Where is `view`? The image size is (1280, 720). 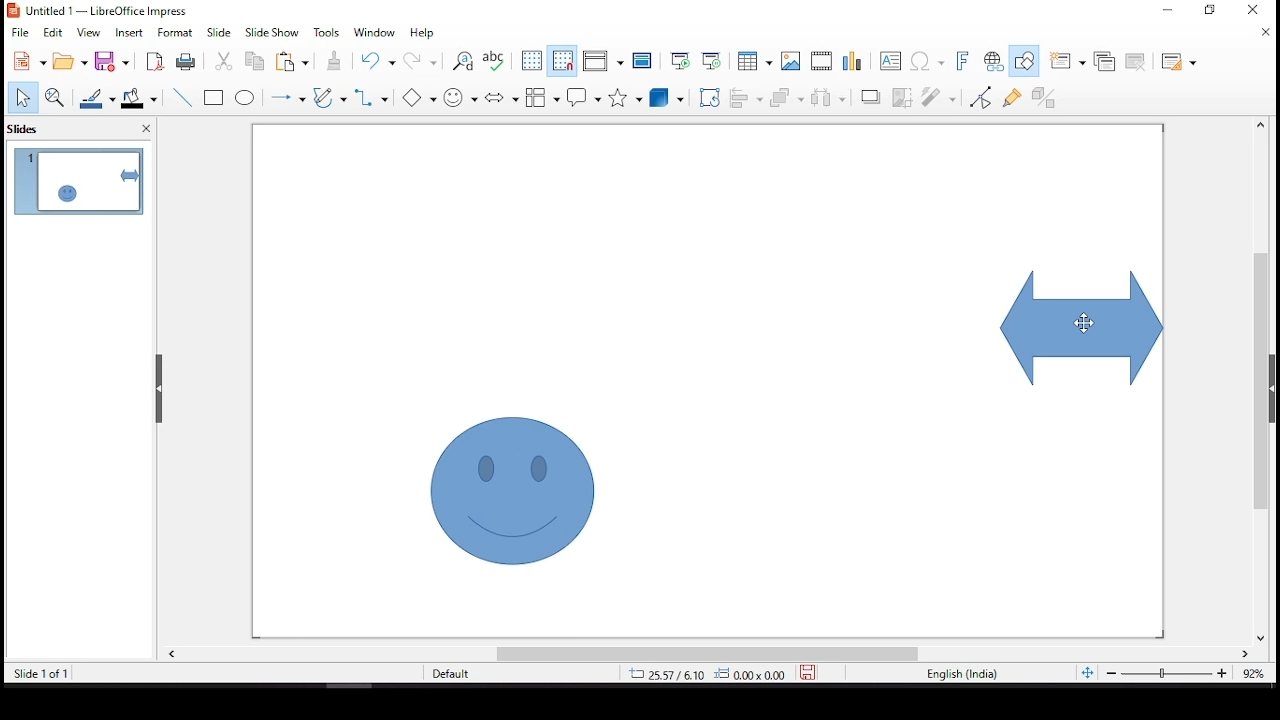
view is located at coordinates (90, 33).